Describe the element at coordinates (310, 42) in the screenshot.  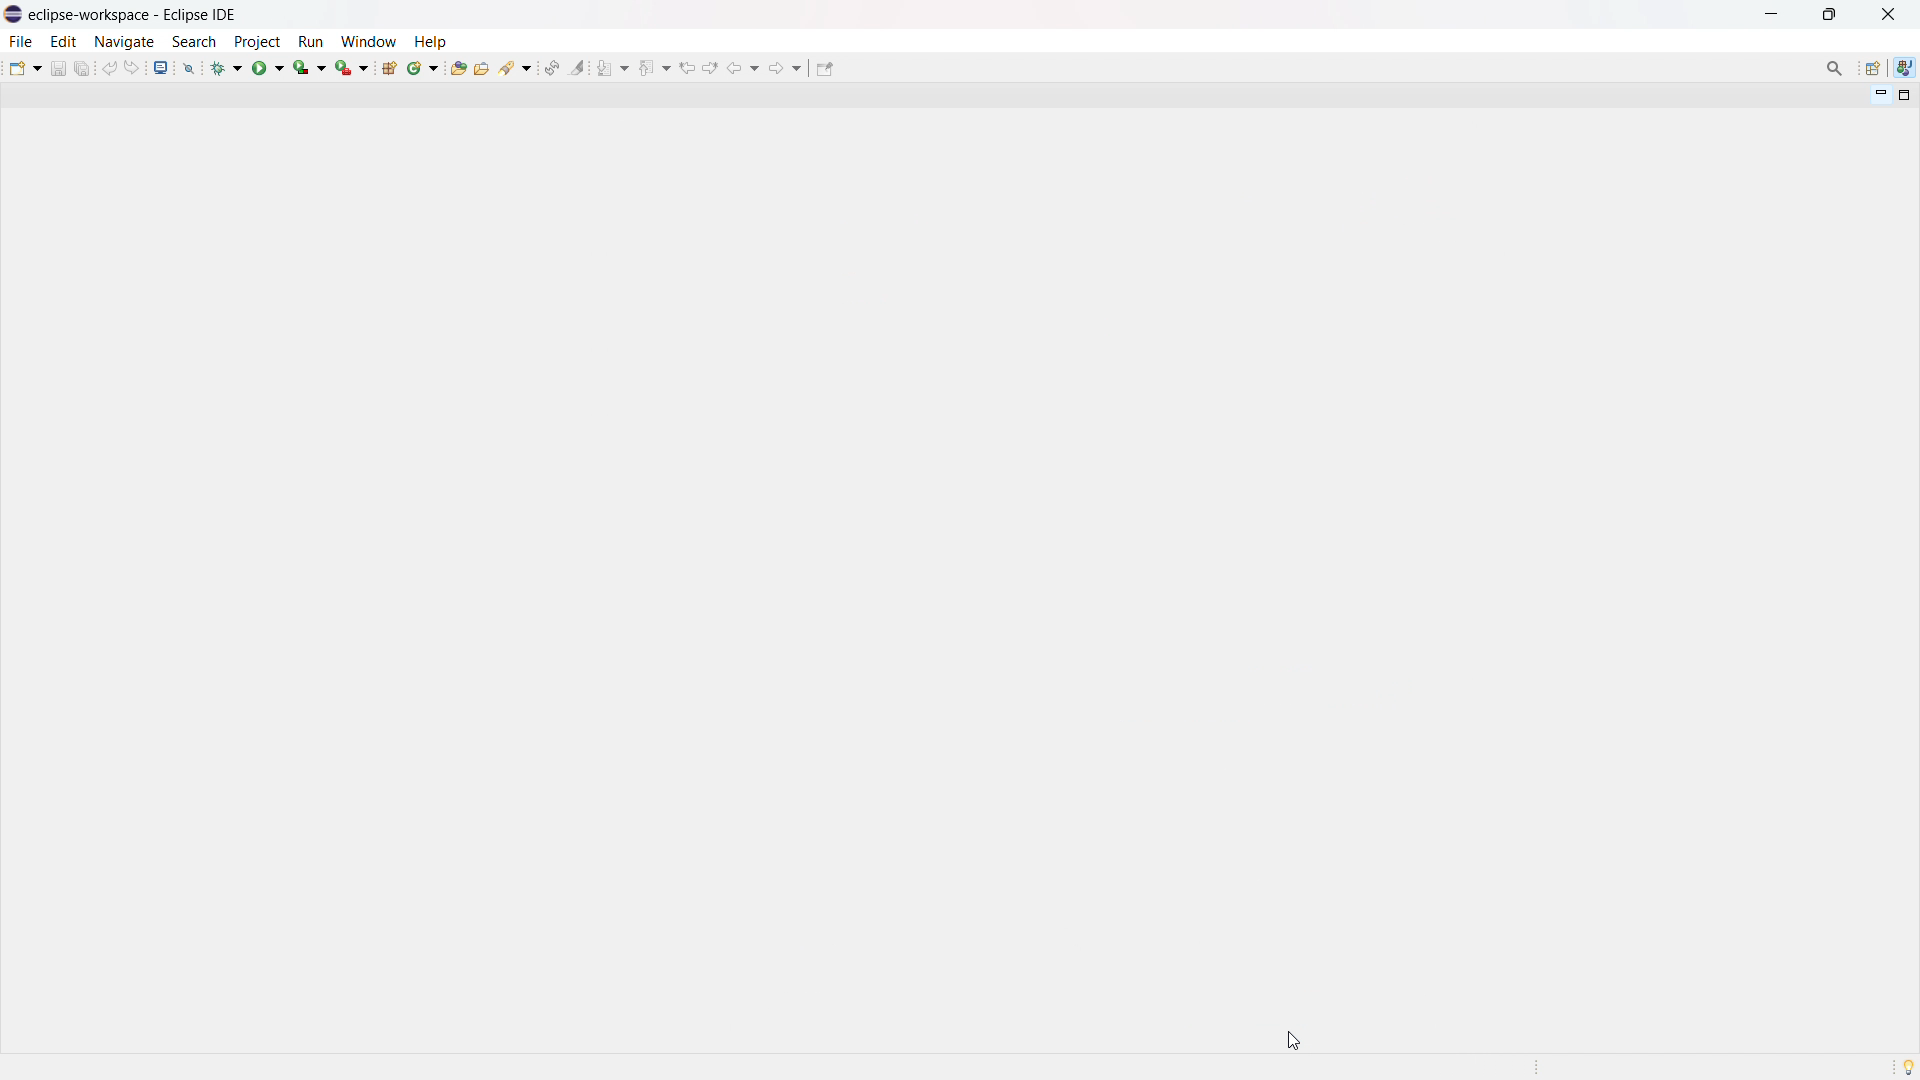
I see `run` at that location.